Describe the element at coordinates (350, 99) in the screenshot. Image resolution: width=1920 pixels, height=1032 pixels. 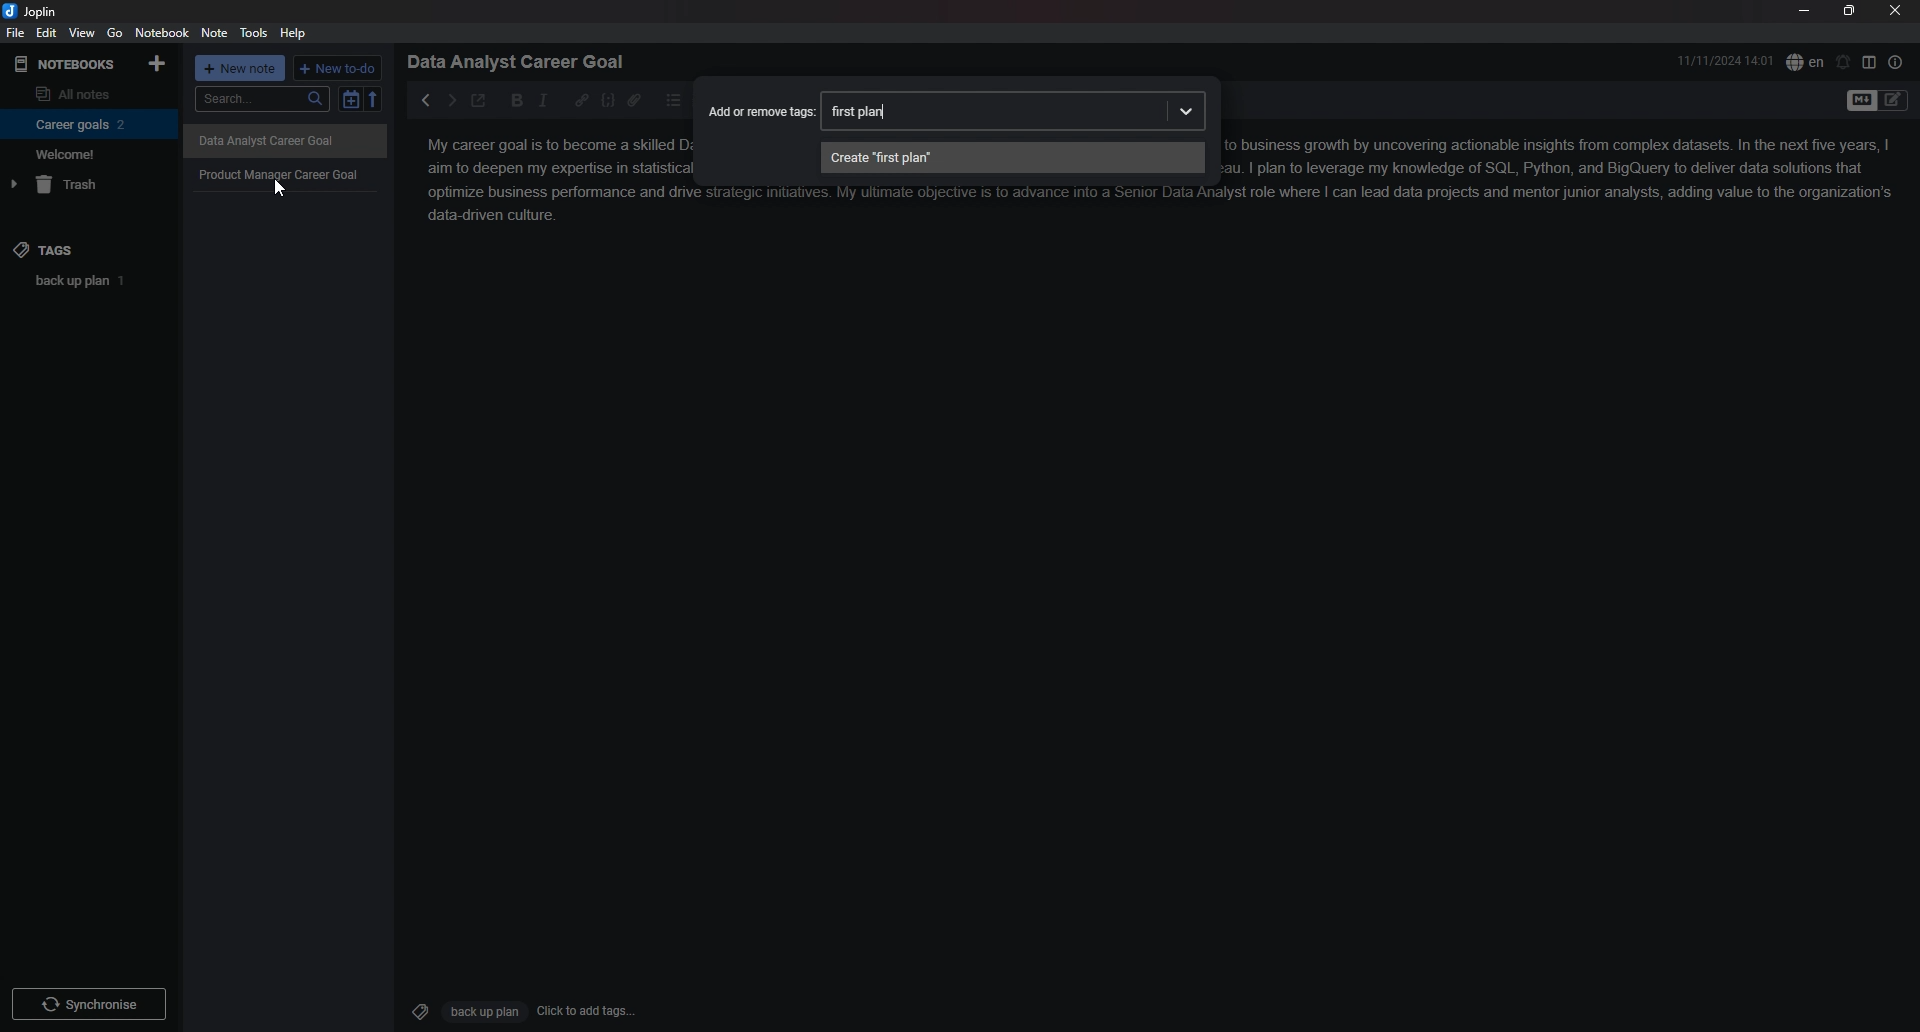
I see `toggle sort order` at that location.